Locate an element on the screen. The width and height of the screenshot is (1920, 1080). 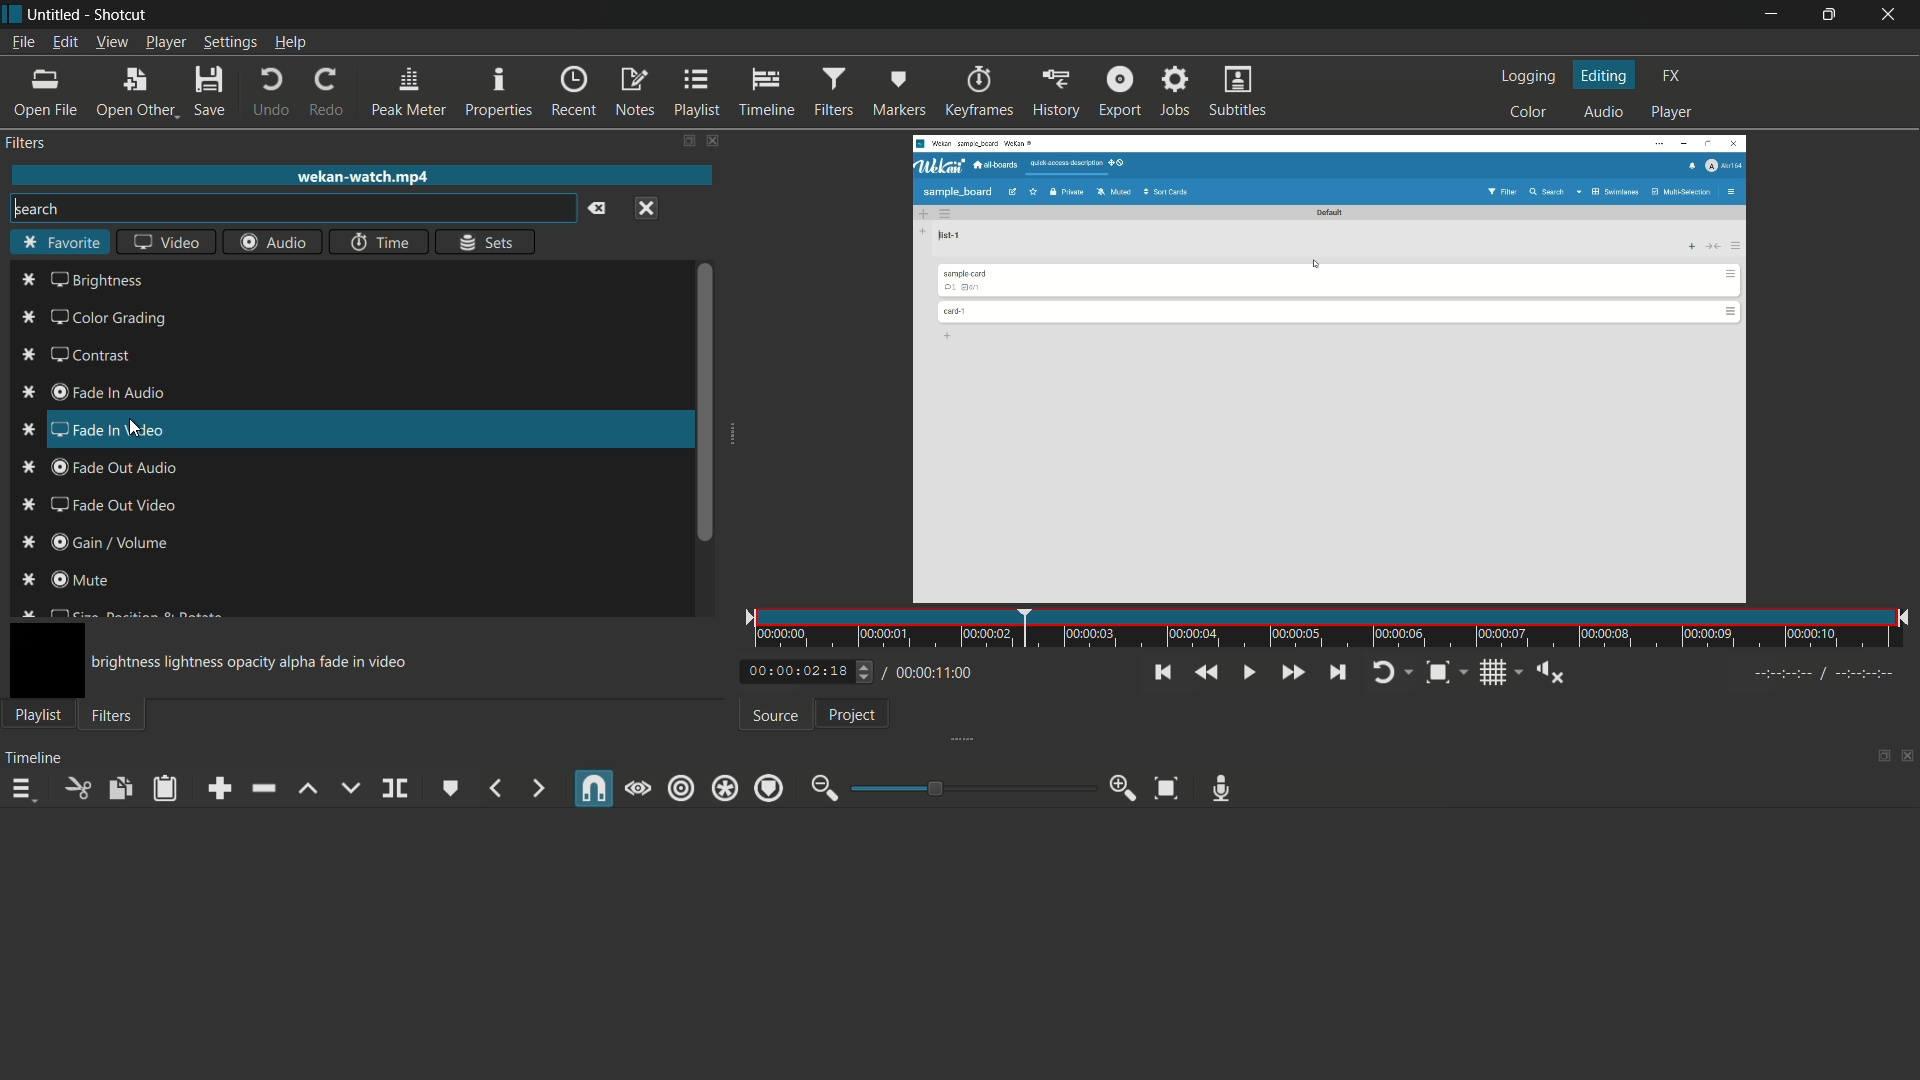
app icon is located at coordinates (12, 15).